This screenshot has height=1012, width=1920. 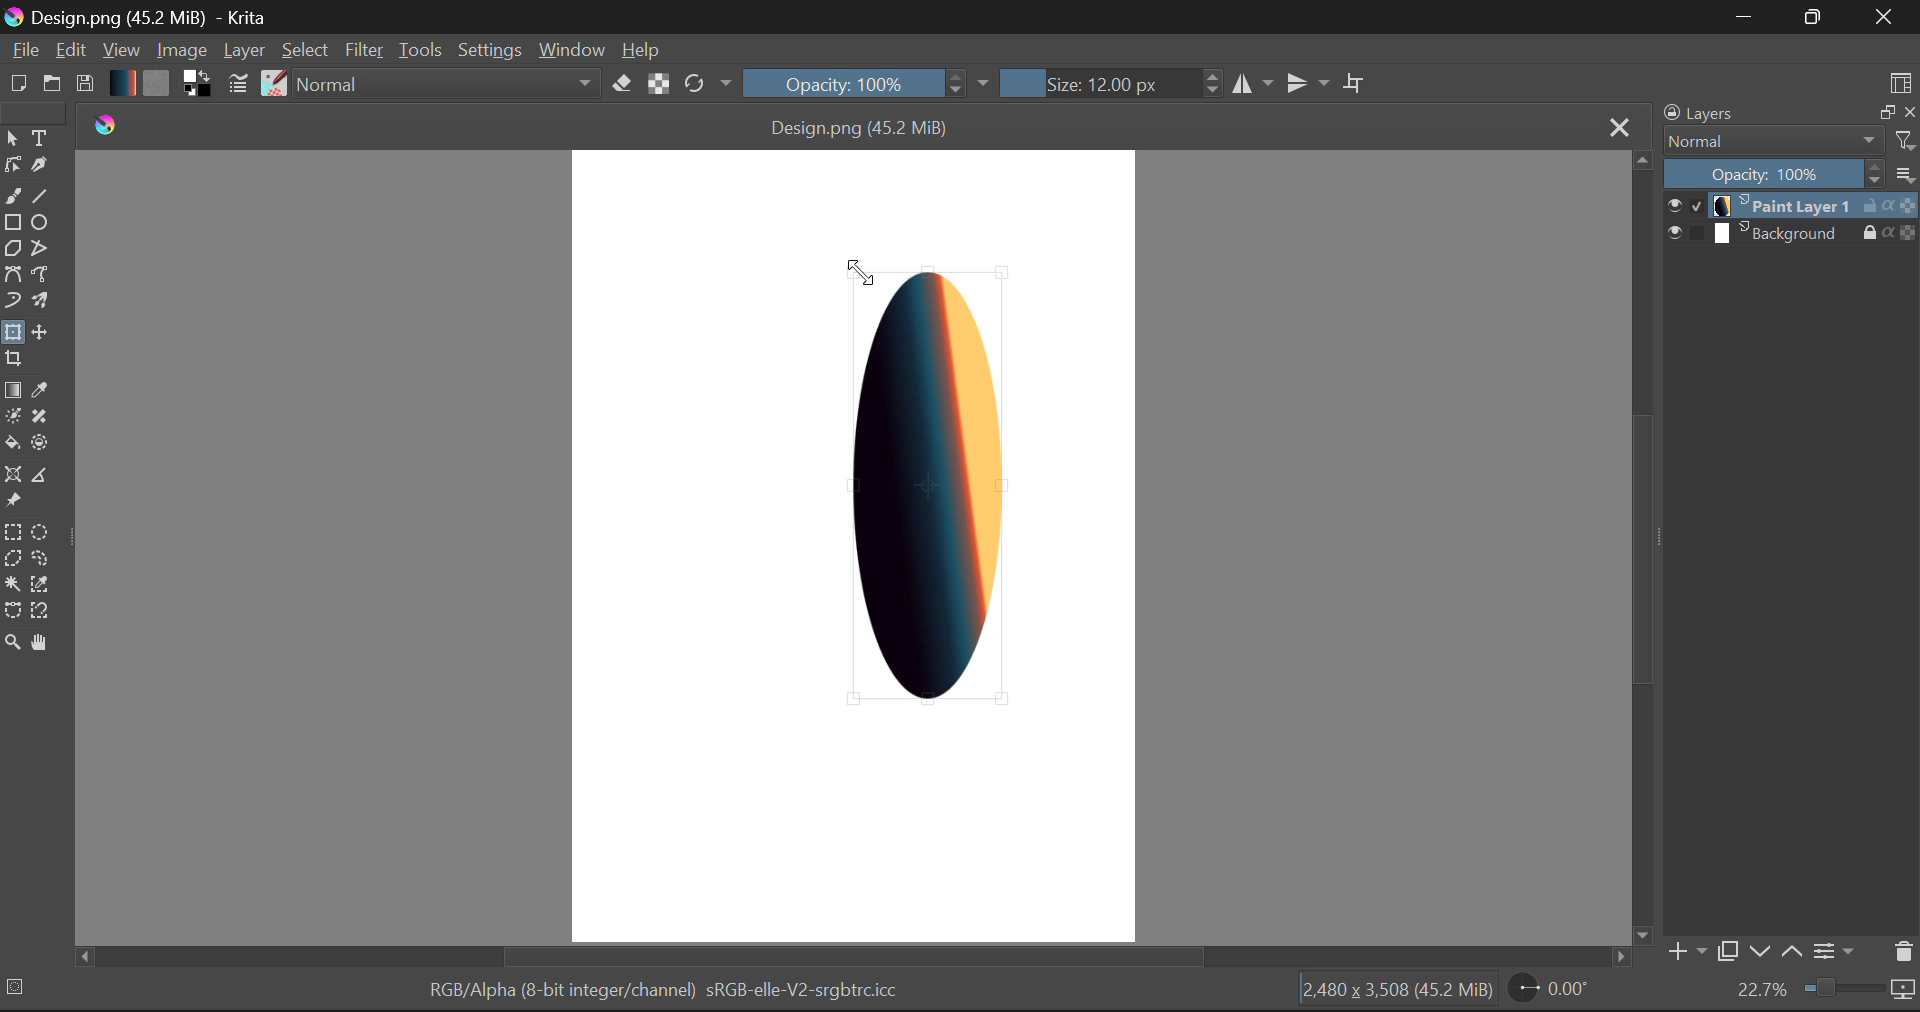 I want to click on Opacity, so click(x=868, y=83).